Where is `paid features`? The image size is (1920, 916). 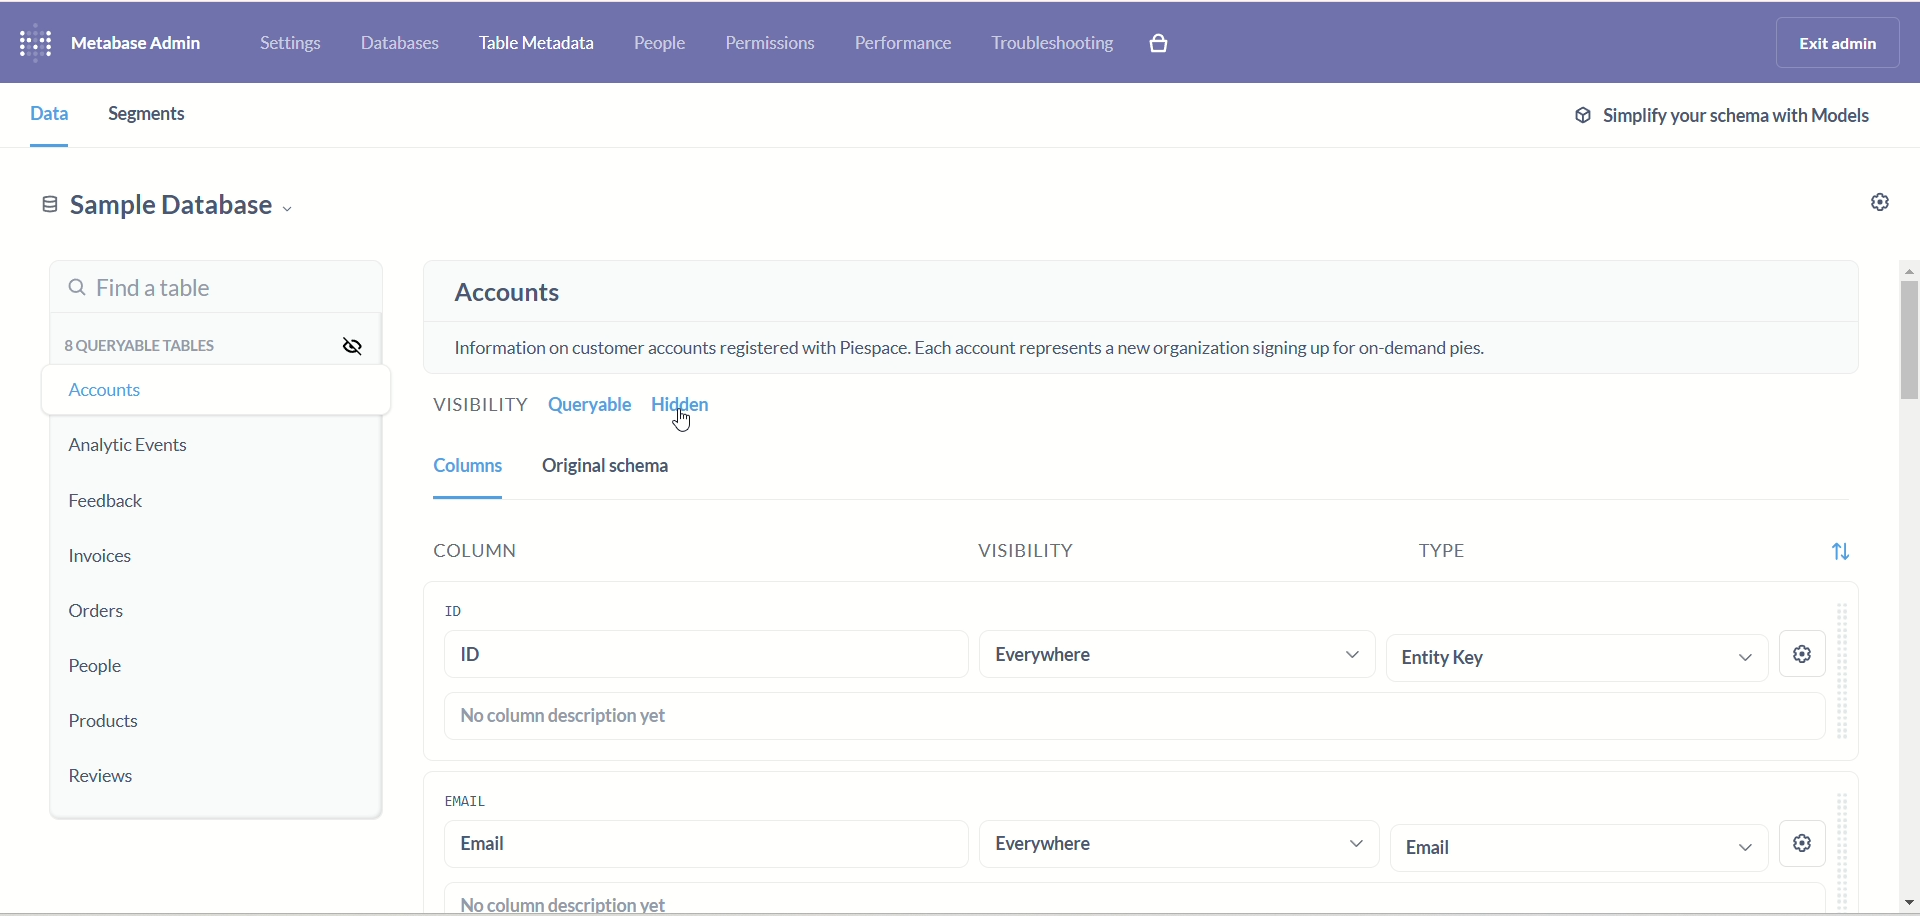
paid features is located at coordinates (1166, 48).